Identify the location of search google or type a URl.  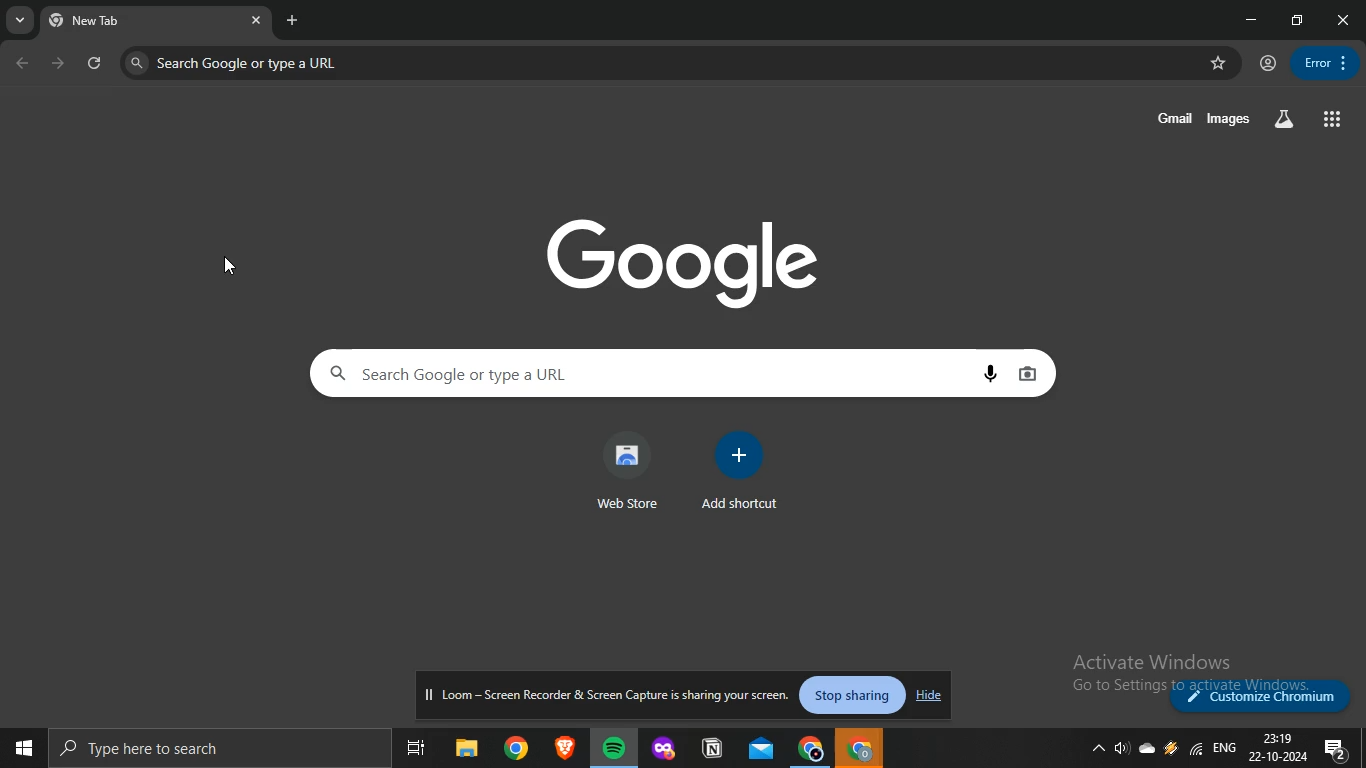
(235, 63).